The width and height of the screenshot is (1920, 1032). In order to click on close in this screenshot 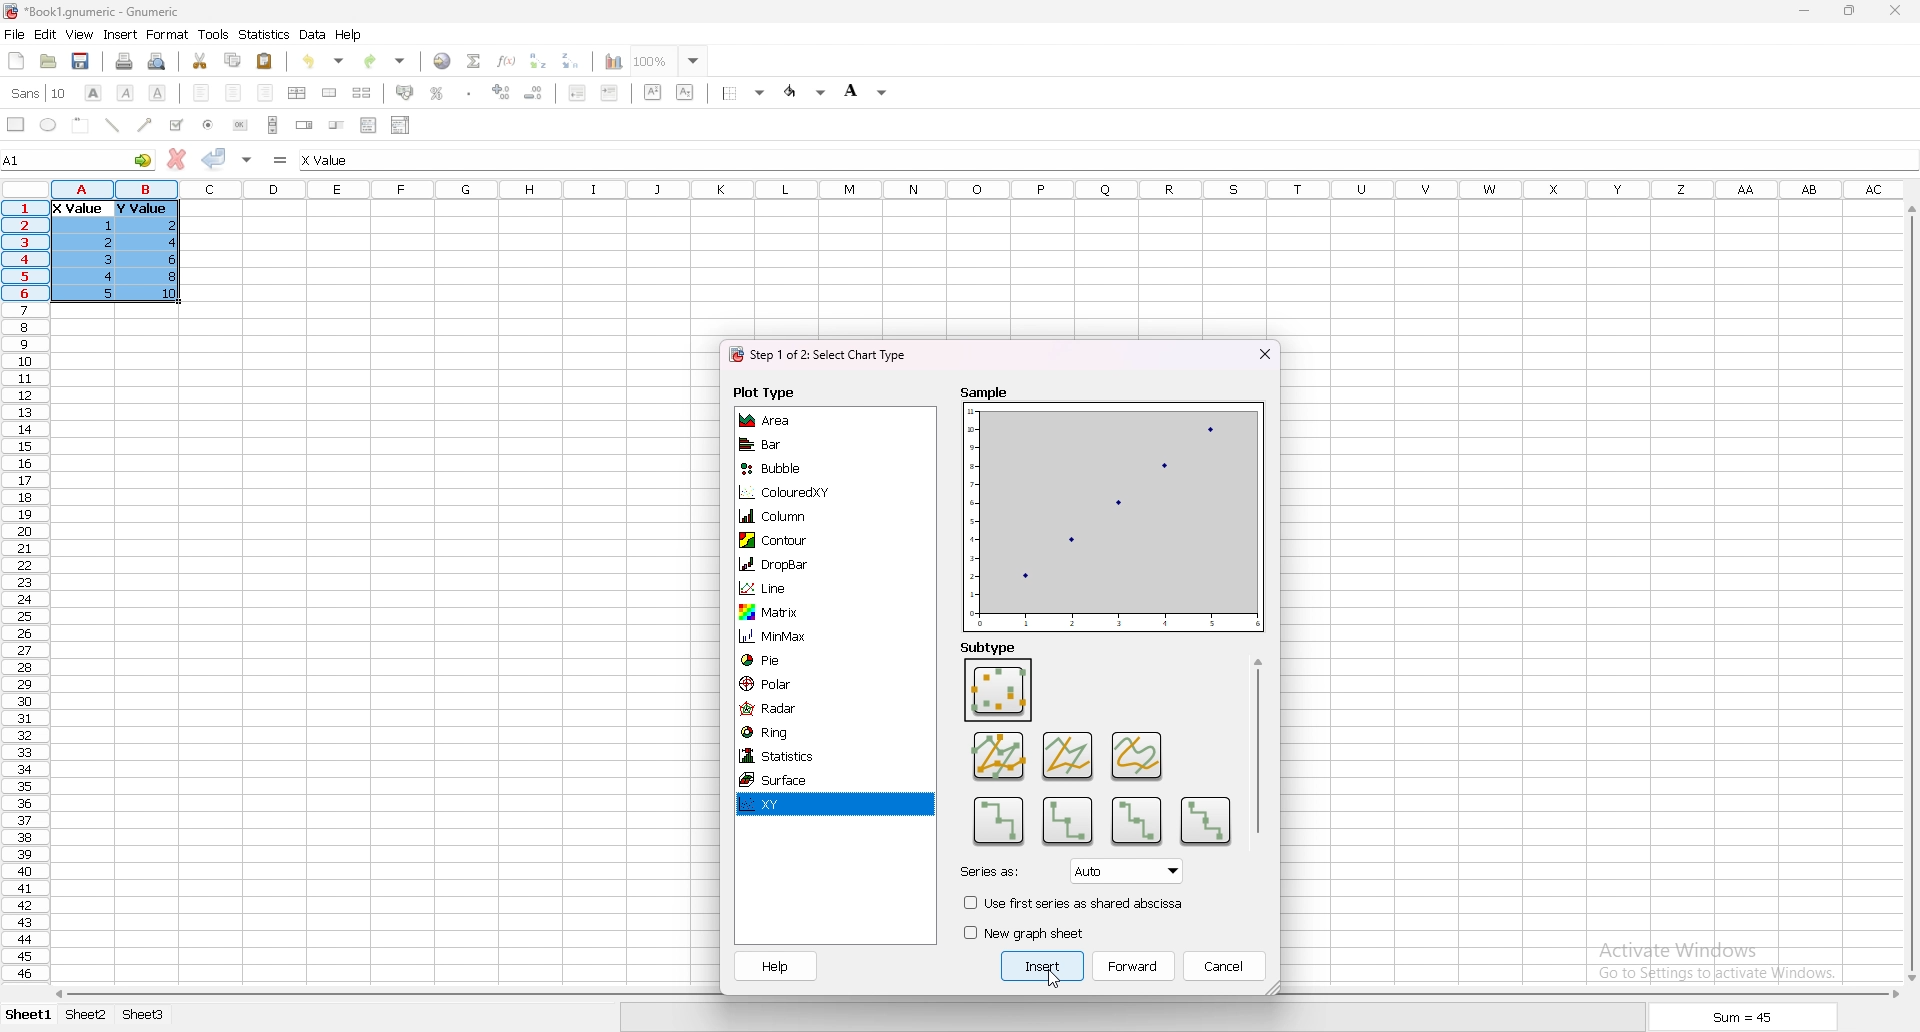, I will do `click(1264, 354)`.